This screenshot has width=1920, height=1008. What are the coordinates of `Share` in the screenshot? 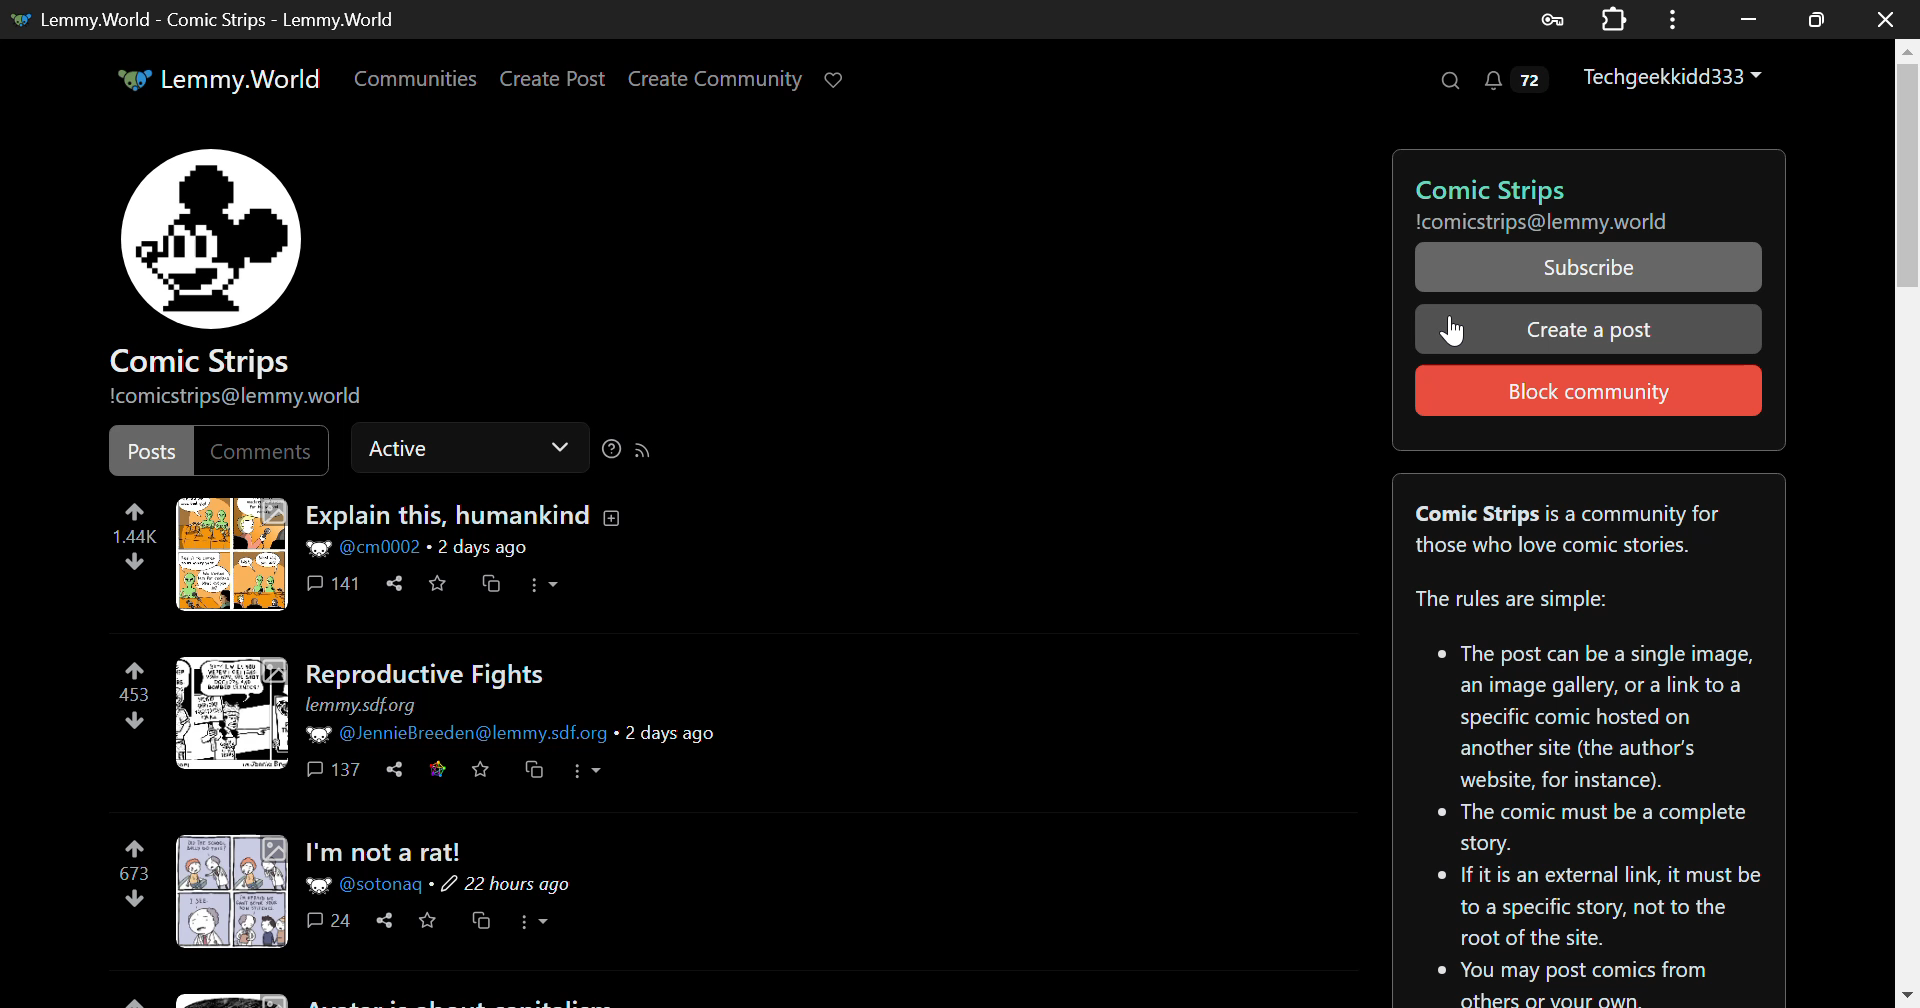 It's located at (396, 770).